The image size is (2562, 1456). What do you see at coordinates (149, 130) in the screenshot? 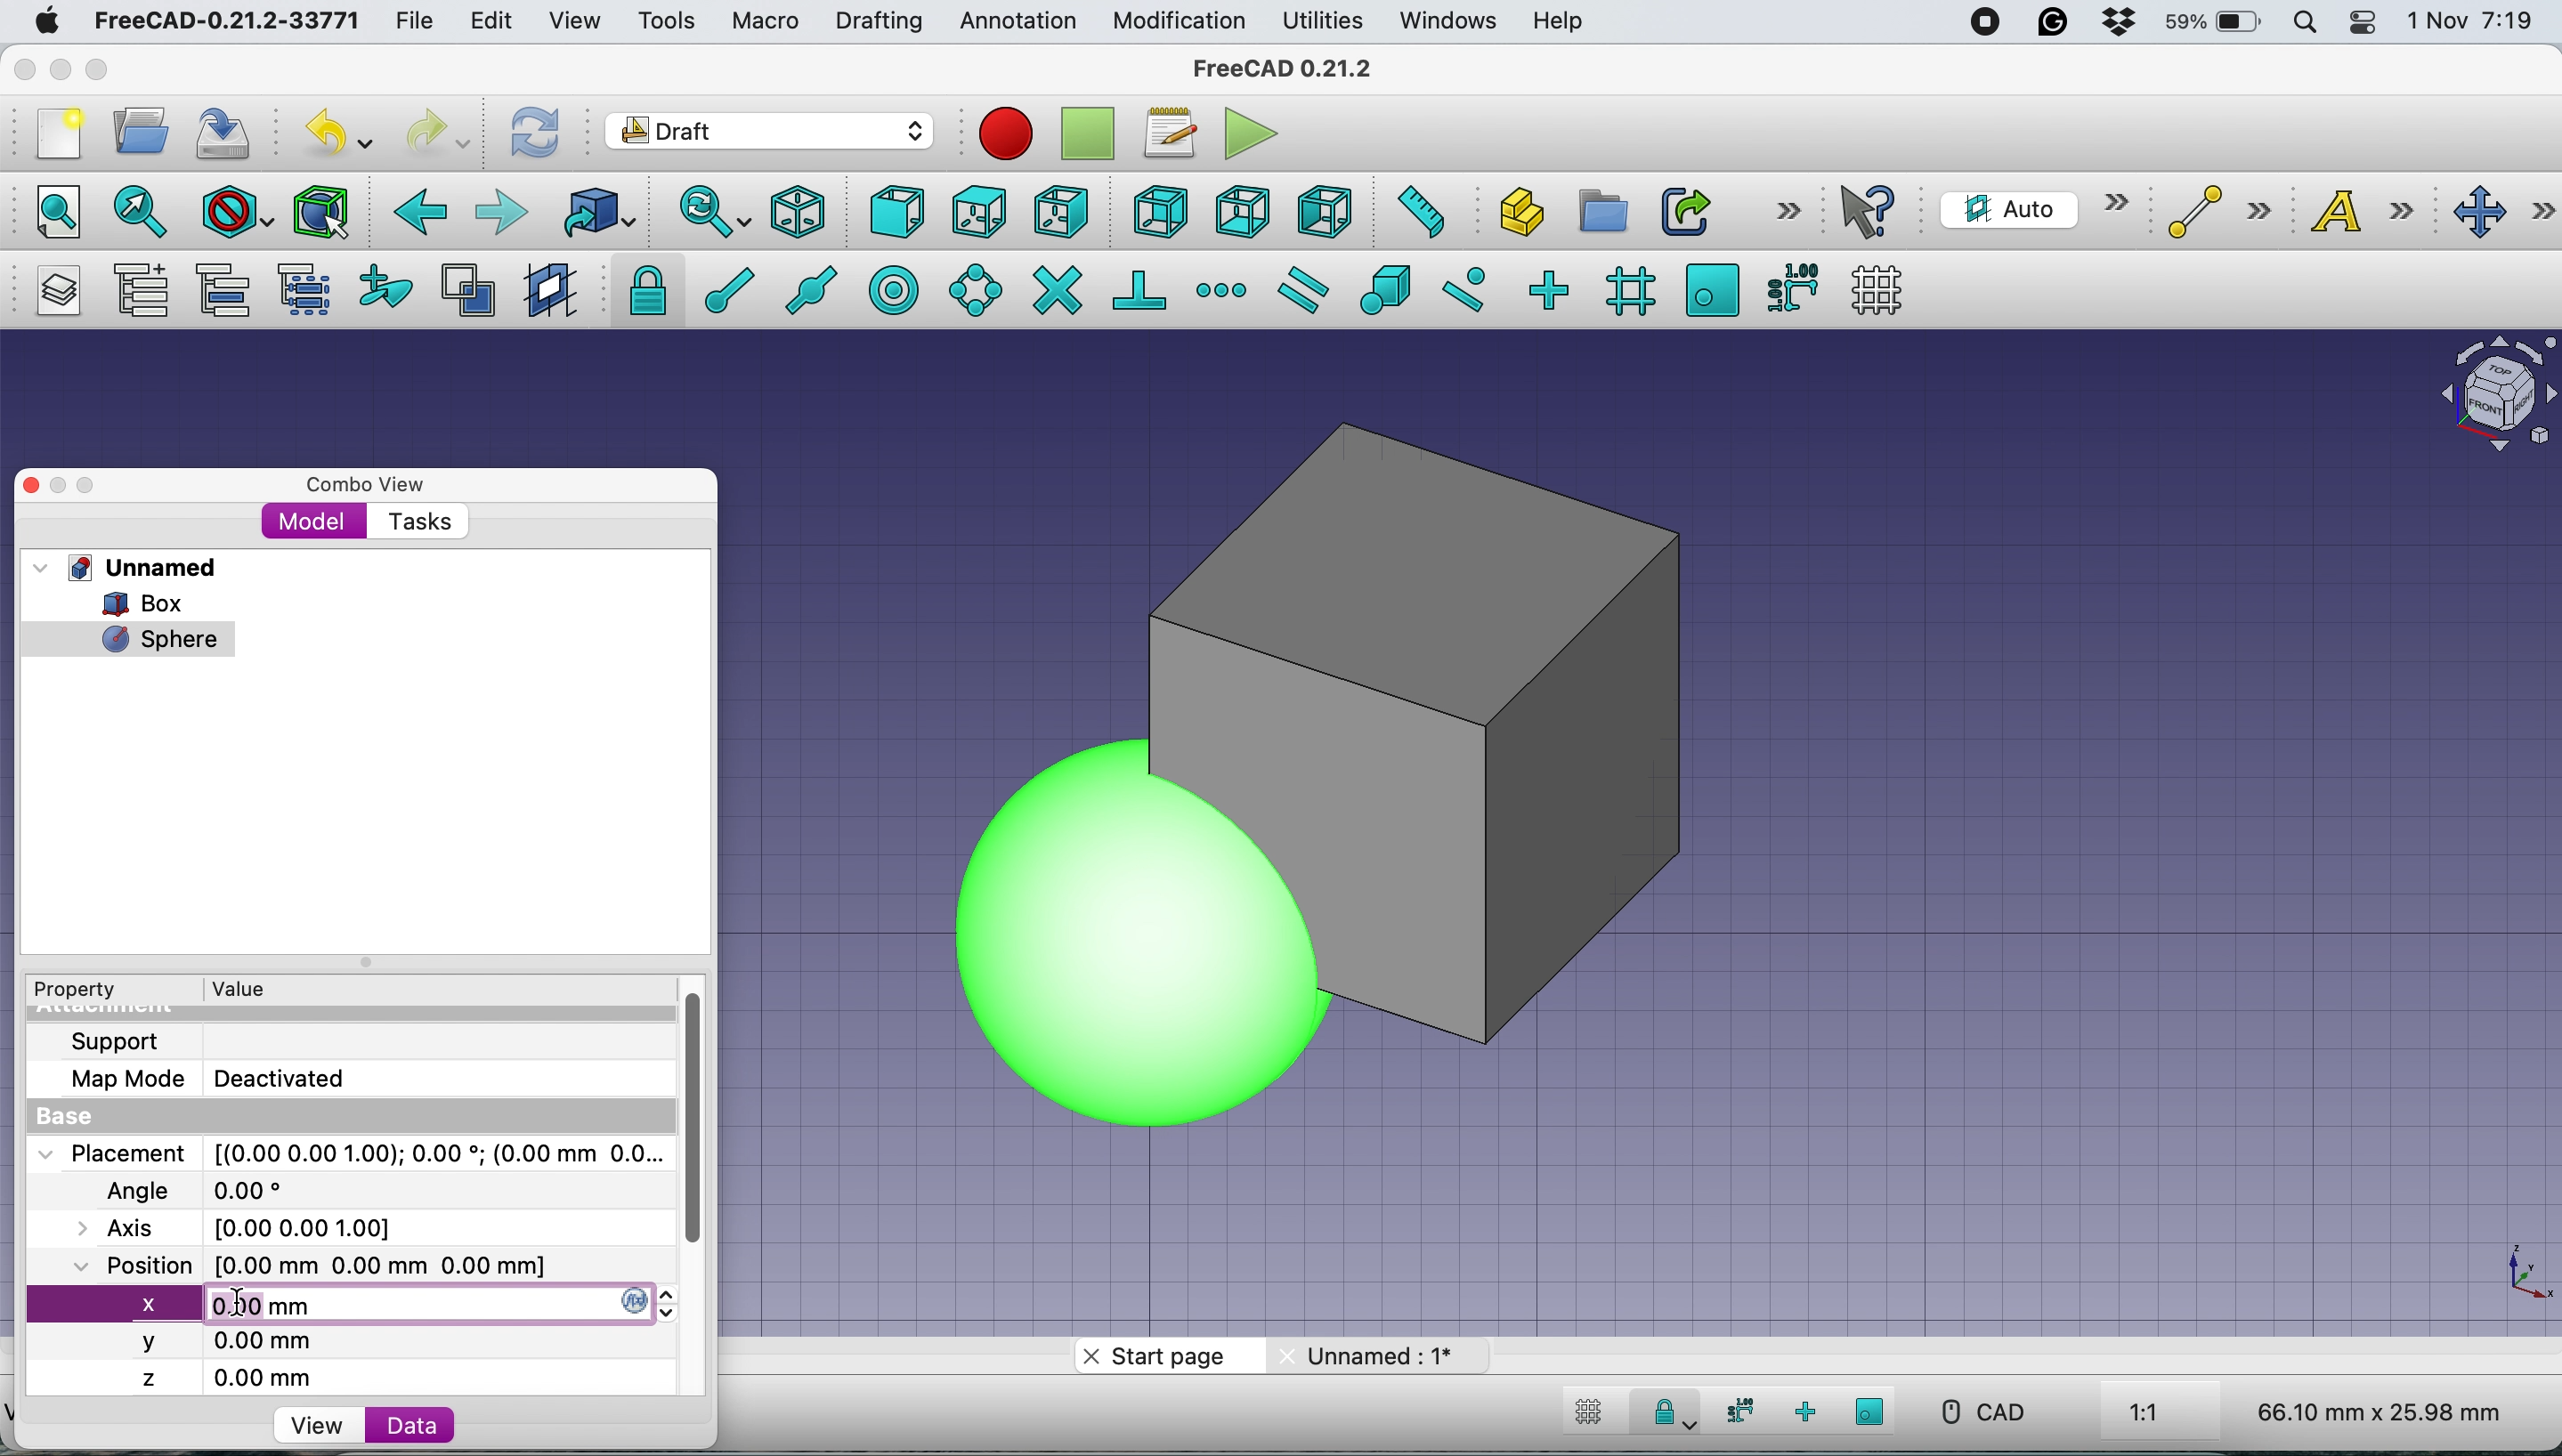
I see `open` at bounding box center [149, 130].